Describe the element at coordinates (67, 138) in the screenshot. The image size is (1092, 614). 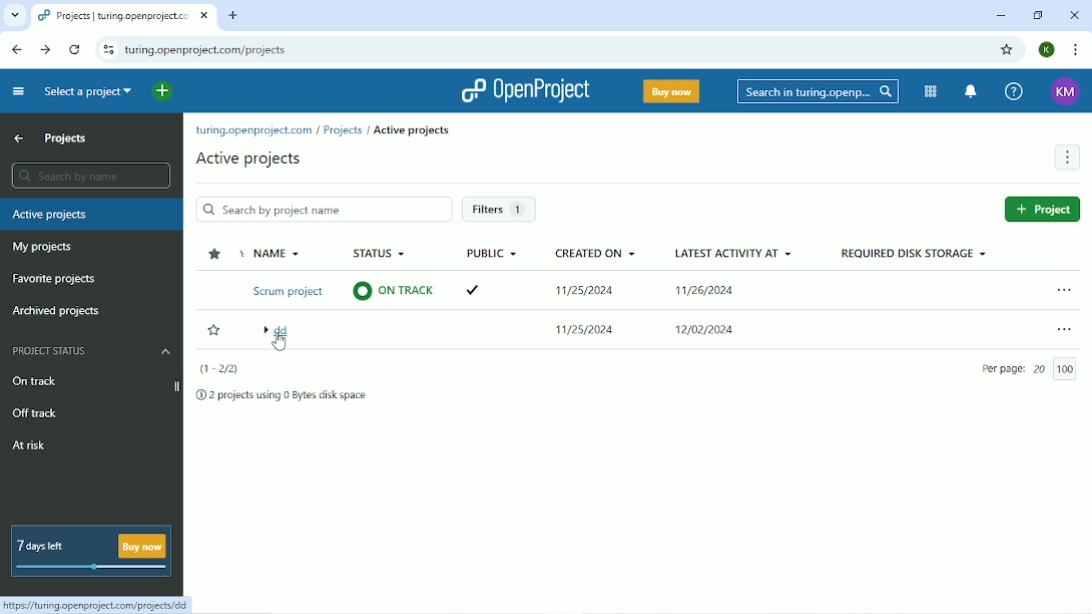
I see `Projects` at that location.